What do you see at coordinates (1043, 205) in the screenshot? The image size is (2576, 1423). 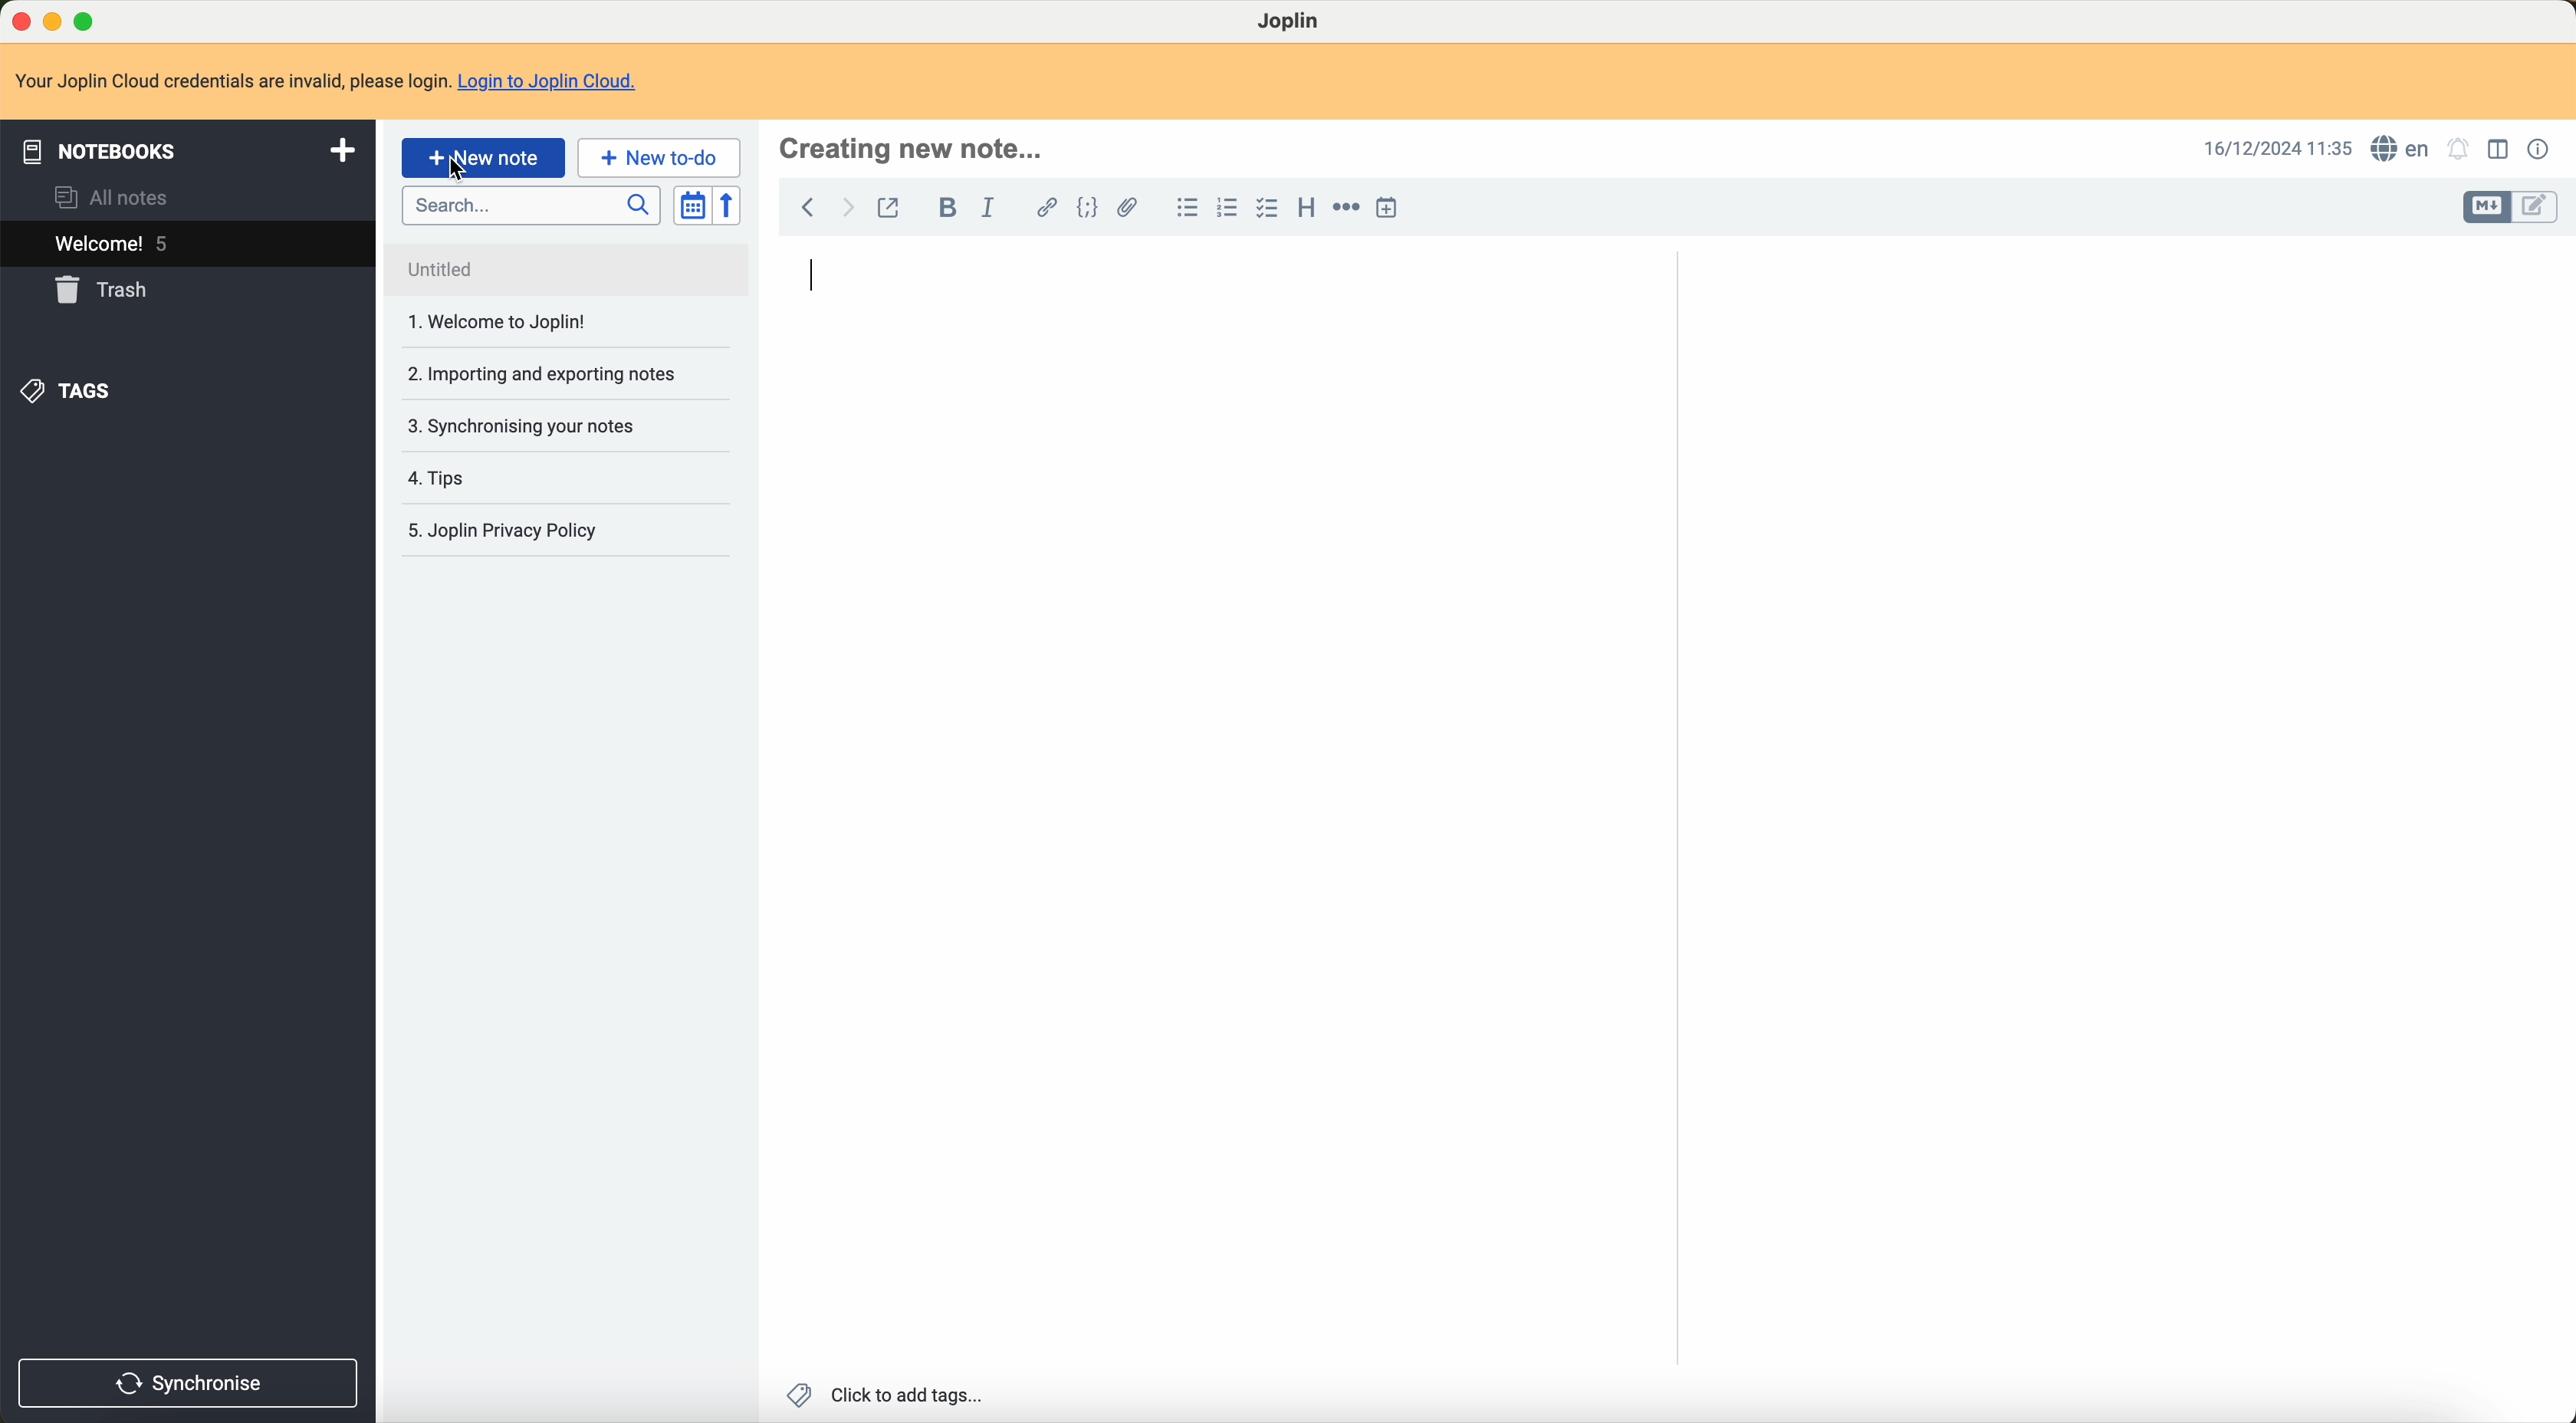 I see `hyperlink` at bounding box center [1043, 205].